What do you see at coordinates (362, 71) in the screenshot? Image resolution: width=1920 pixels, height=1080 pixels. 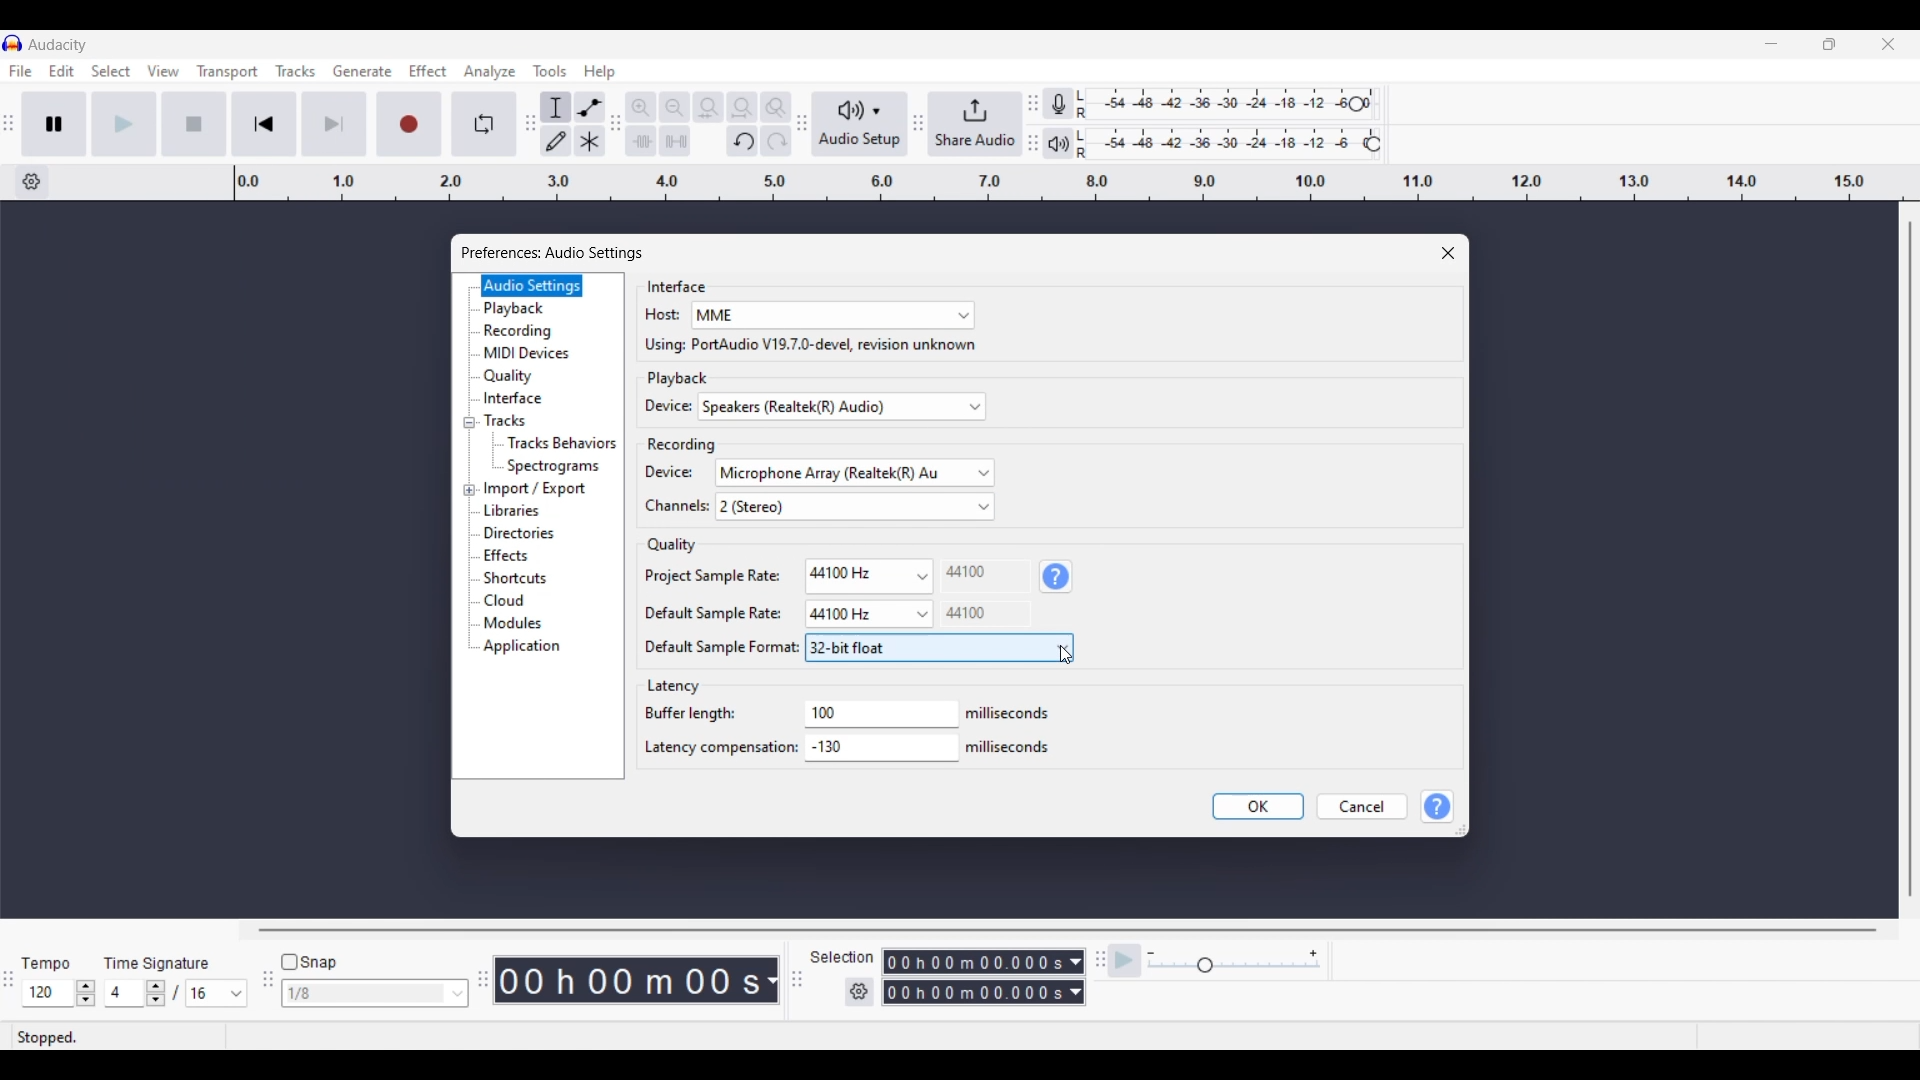 I see `Generate menu` at bounding box center [362, 71].